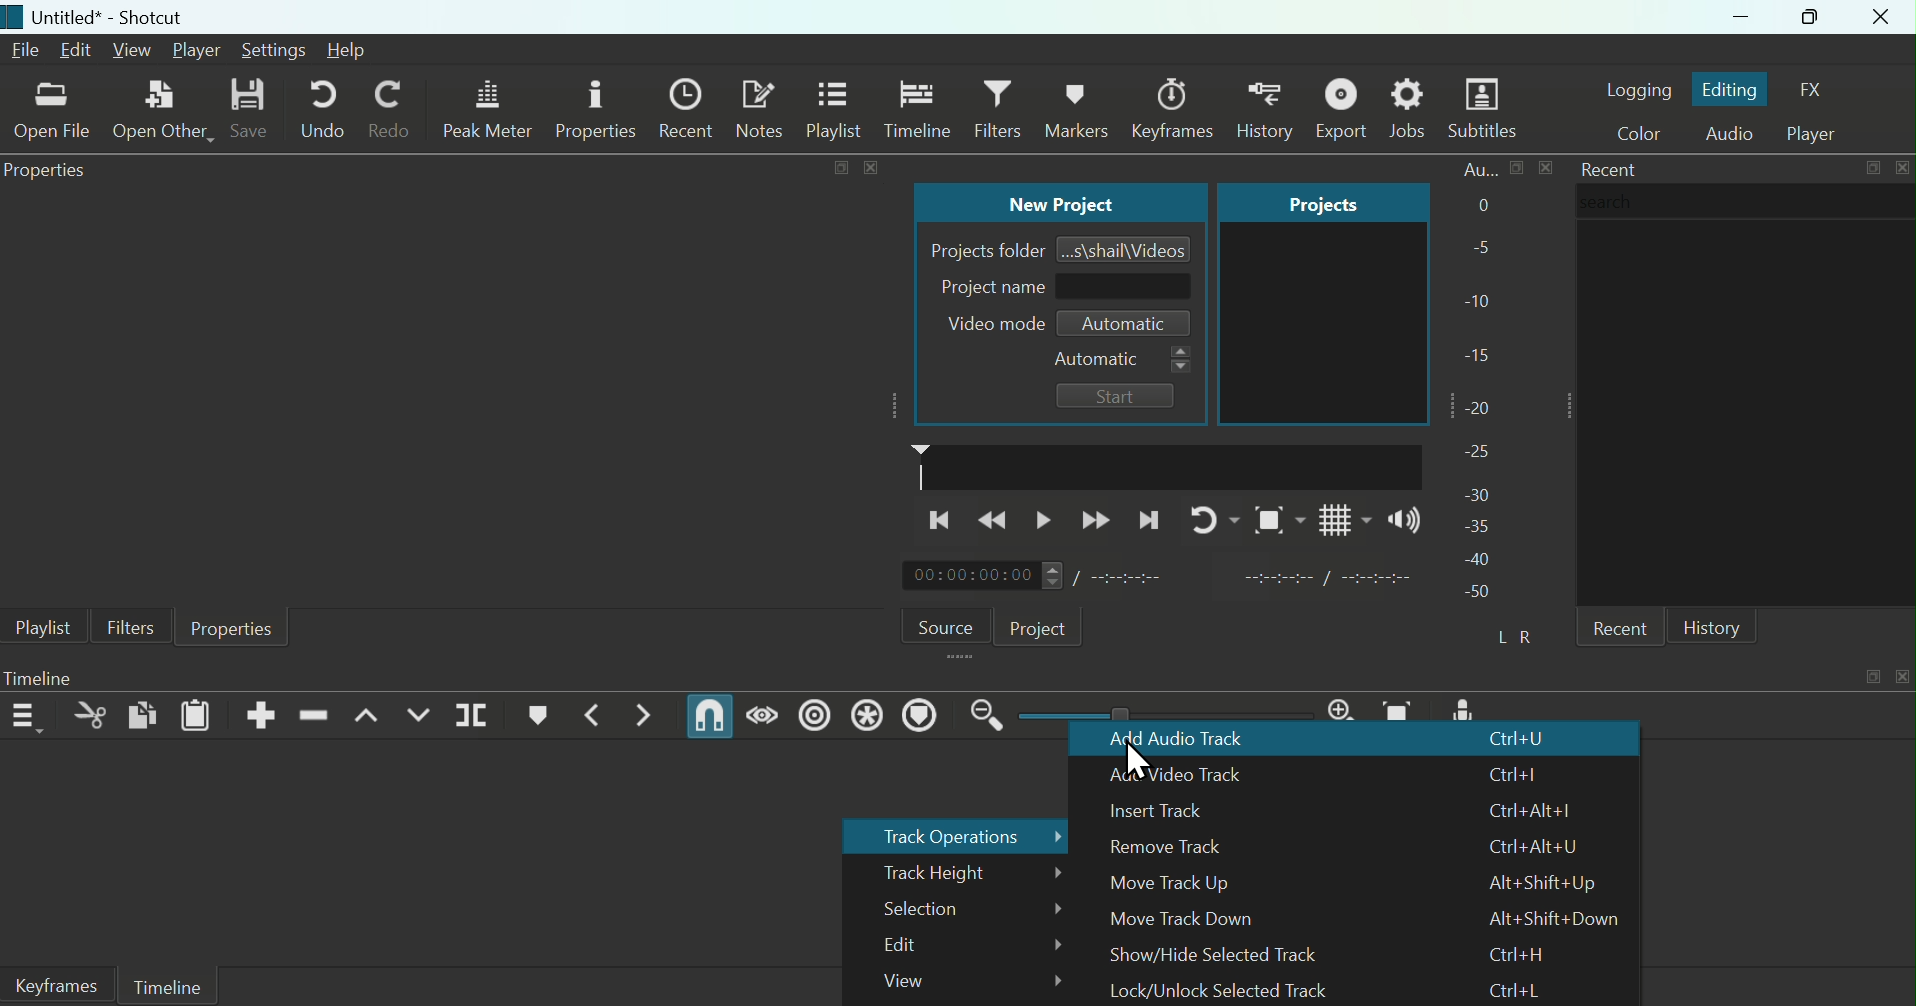 This screenshot has height=1006, width=1916. What do you see at coordinates (814, 718) in the screenshot?
I see `Ripple` at bounding box center [814, 718].